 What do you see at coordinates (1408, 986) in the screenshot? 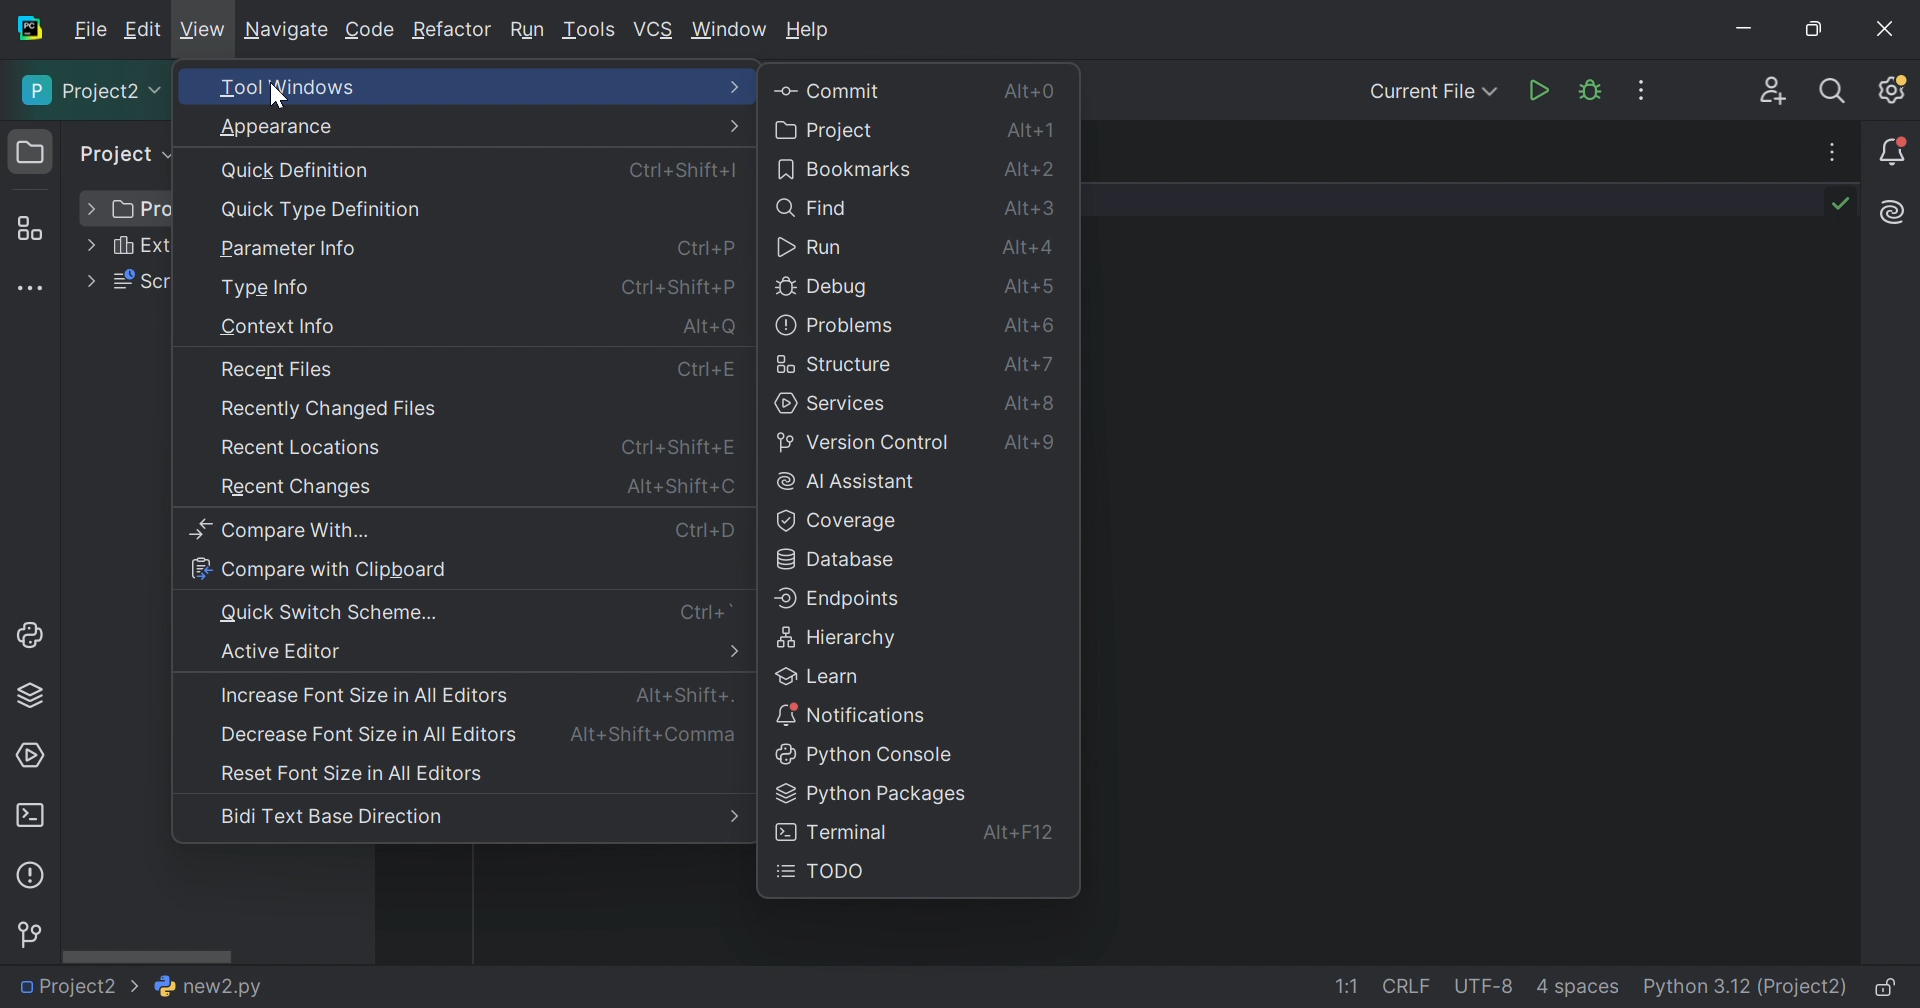
I see `CRLF` at bounding box center [1408, 986].